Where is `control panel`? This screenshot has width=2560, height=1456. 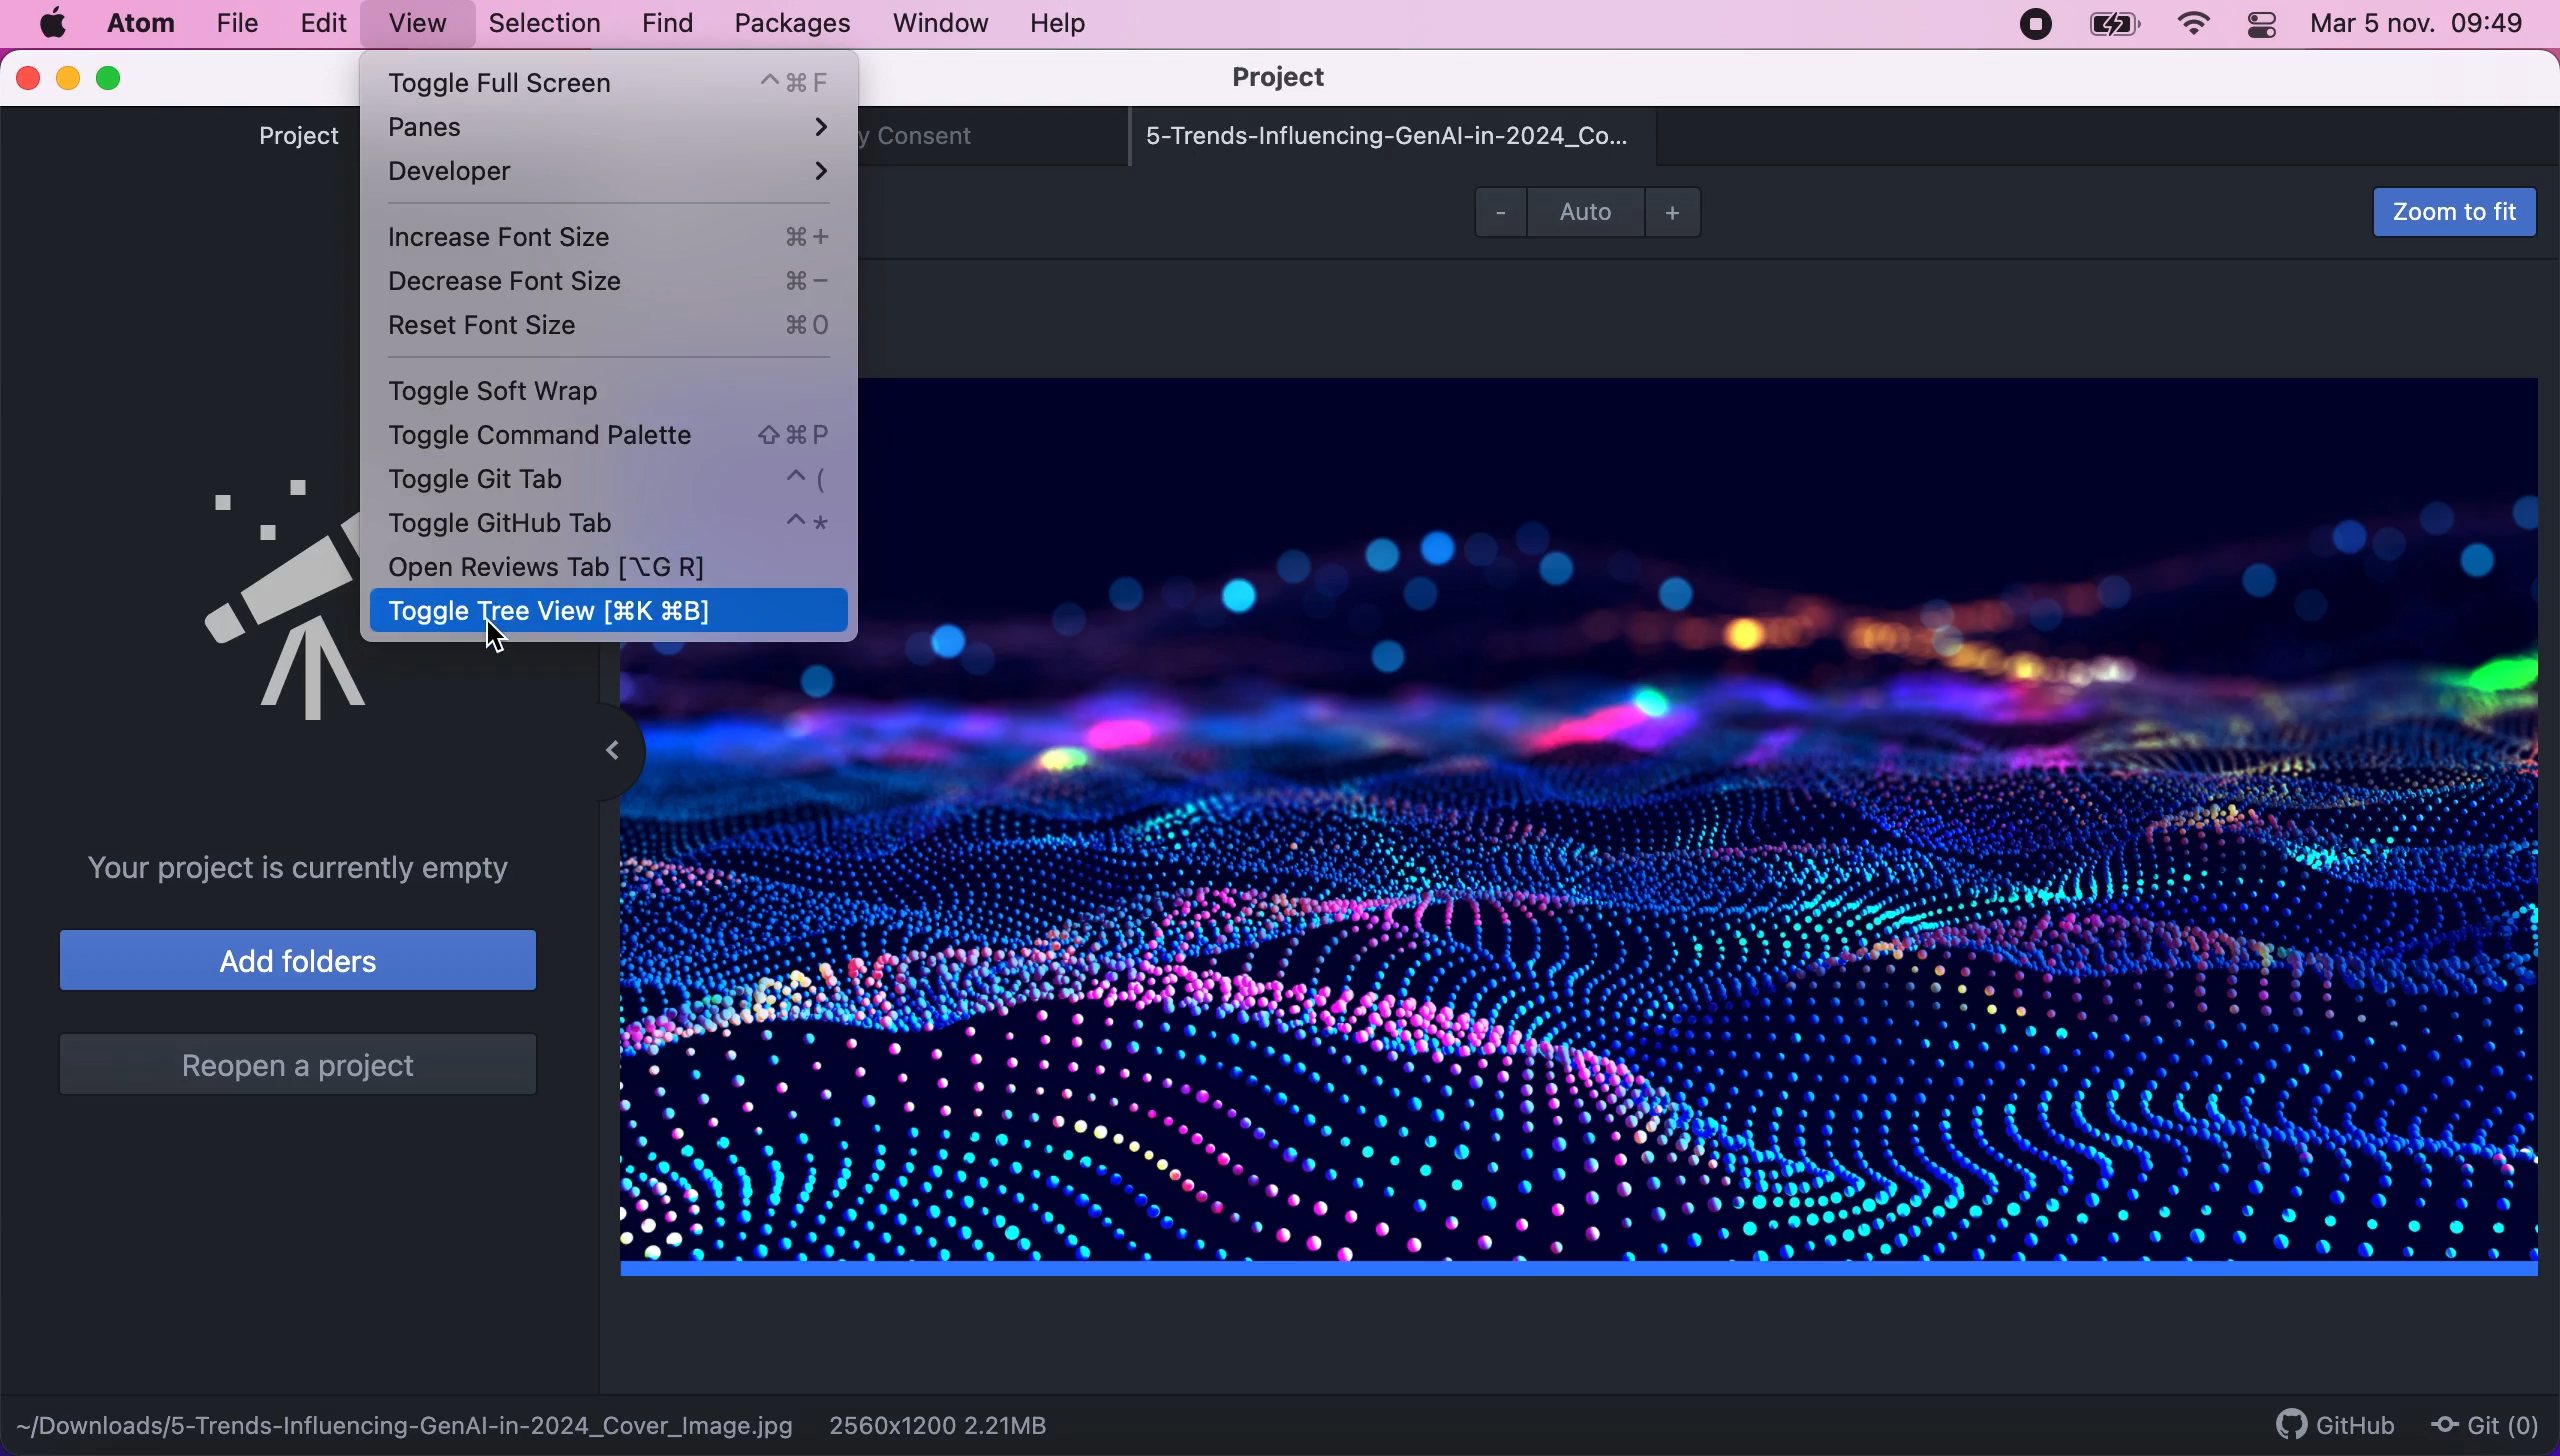
control panel is located at coordinates (2262, 28).